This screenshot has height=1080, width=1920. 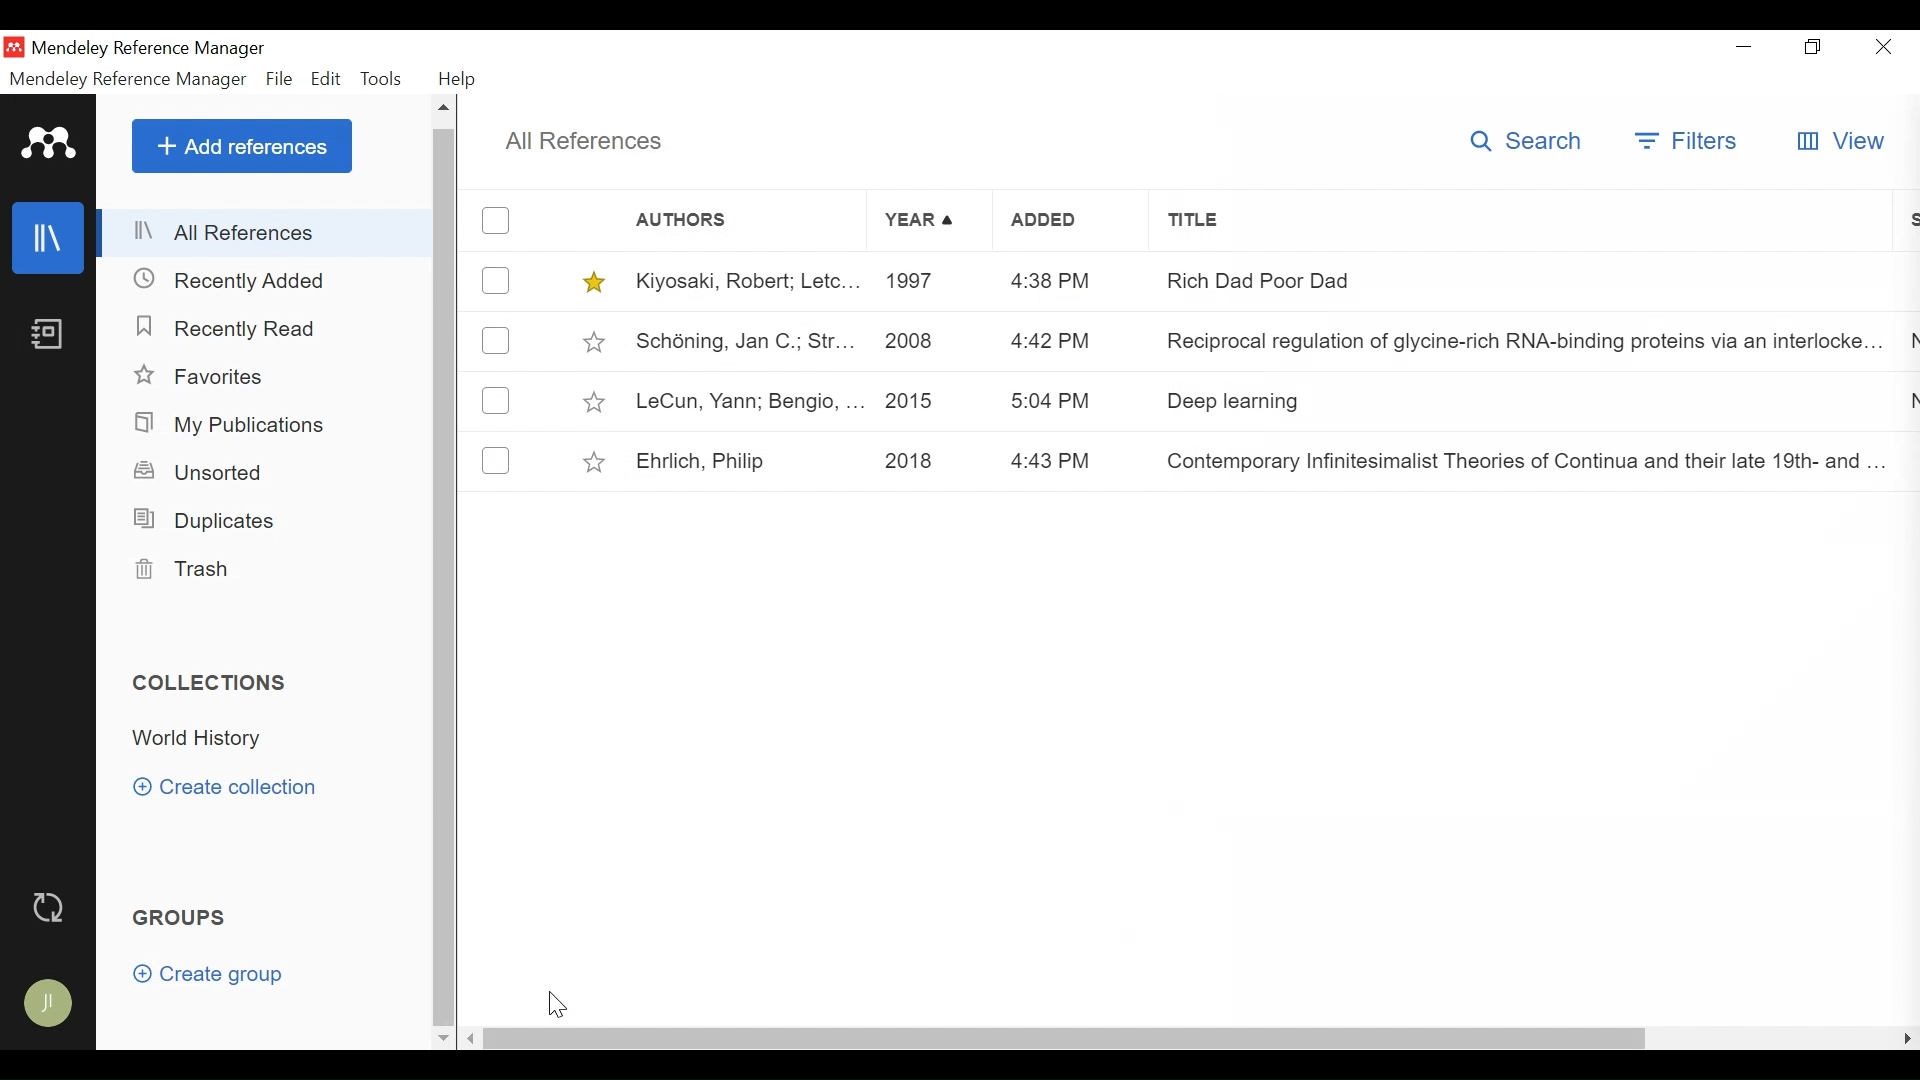 What do you see at coordinates (747, 461) in the screenshot?
I see `EHRLICH, PHILIP` at bounding box center [747, 461].